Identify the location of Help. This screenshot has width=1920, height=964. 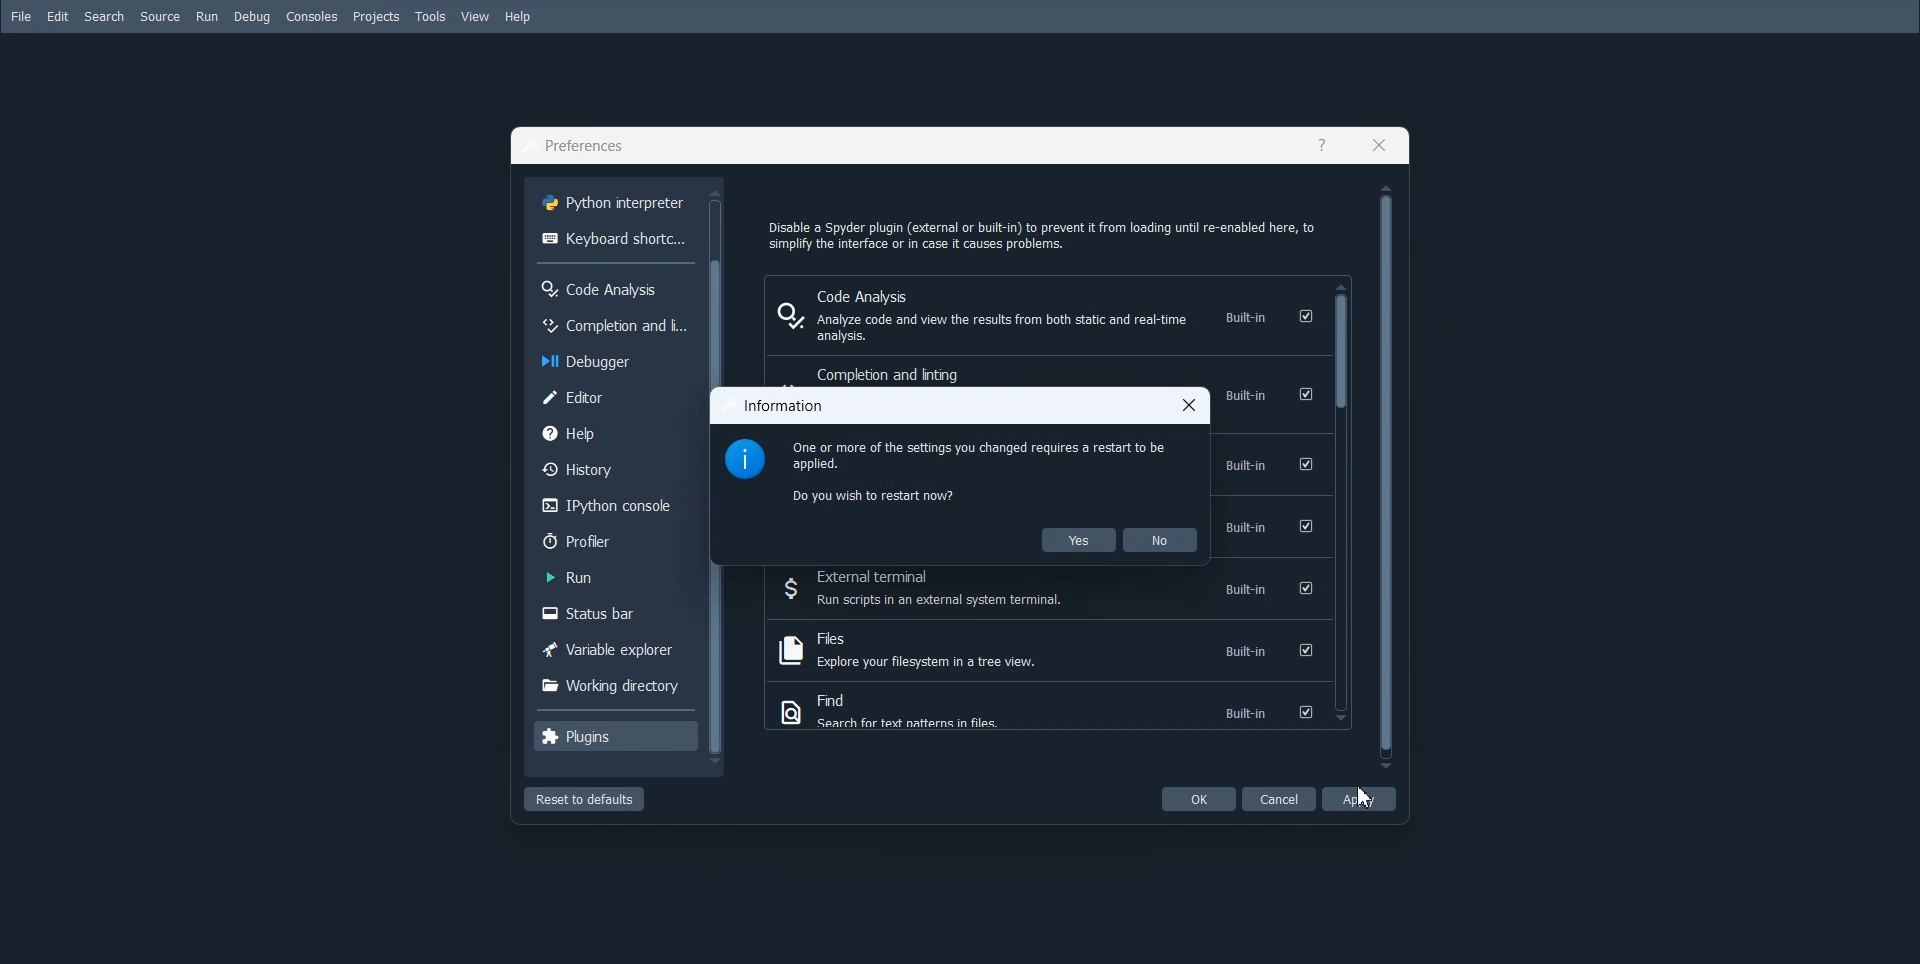
(517, 17).